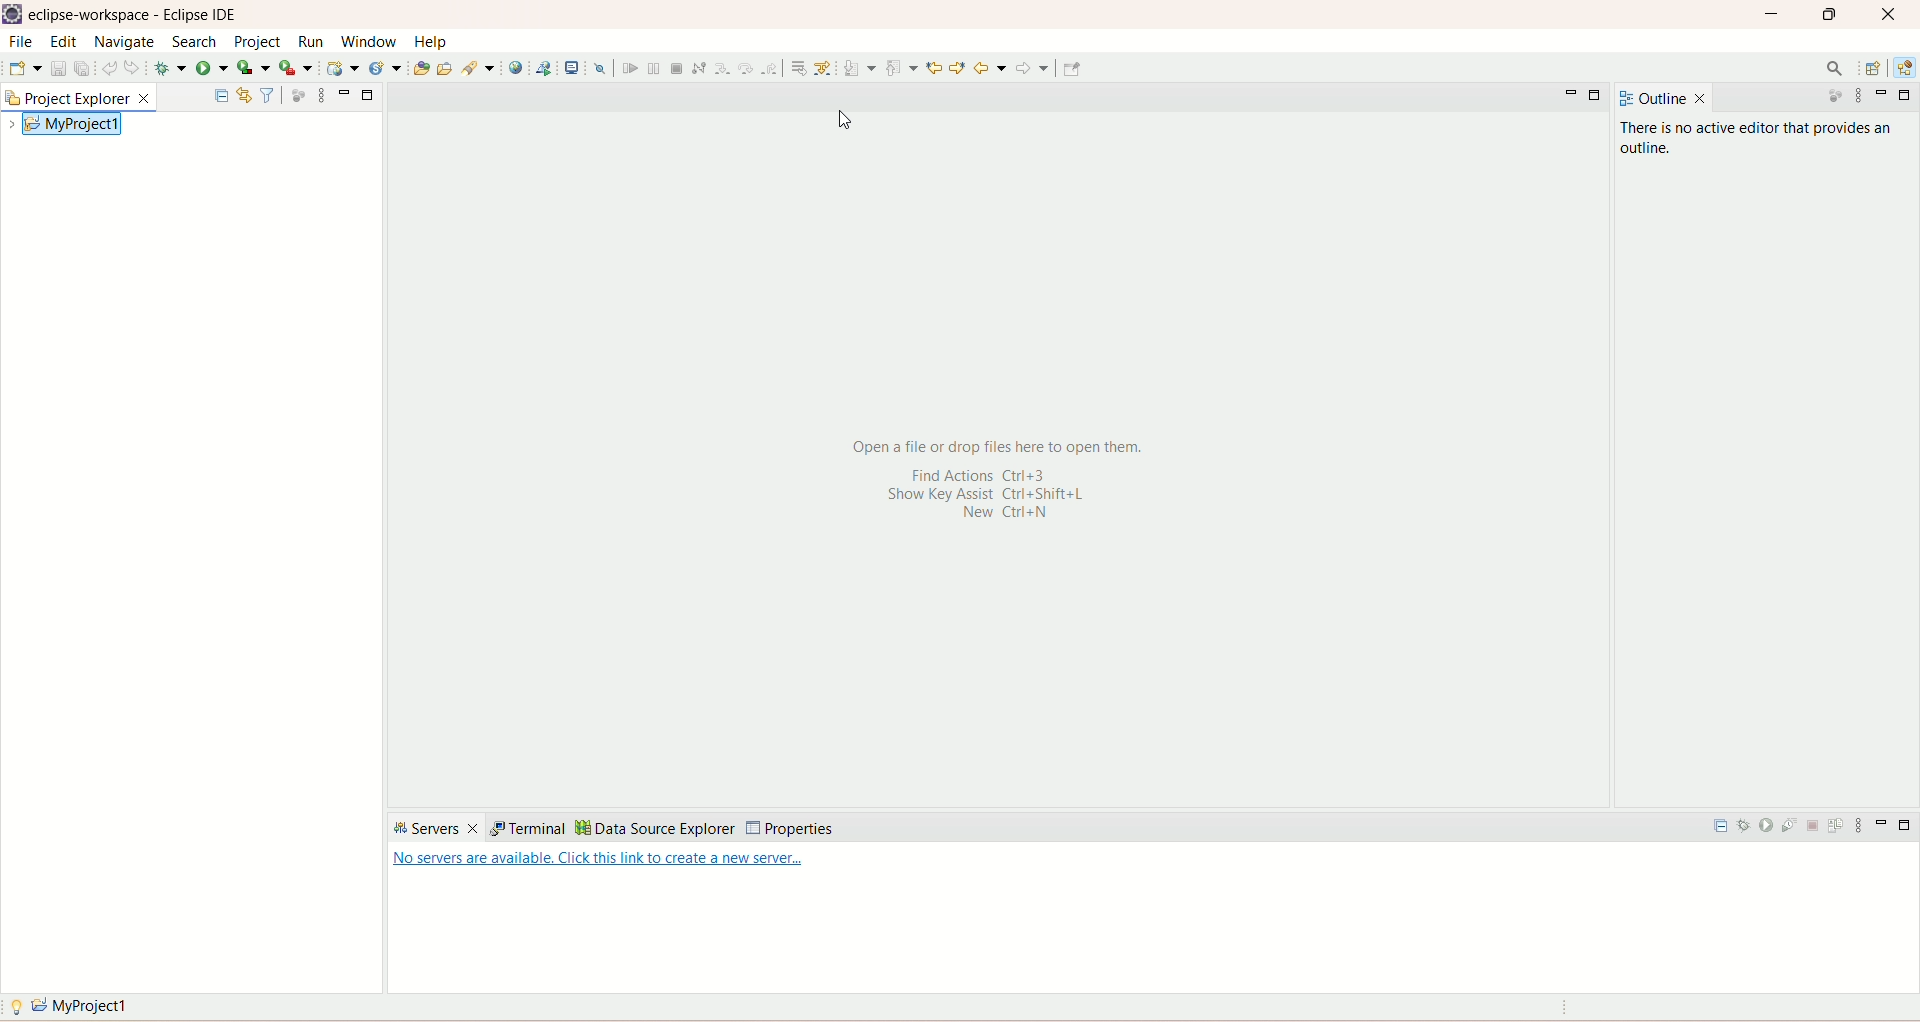  I want to click on open perspective, so click(1873, 67).